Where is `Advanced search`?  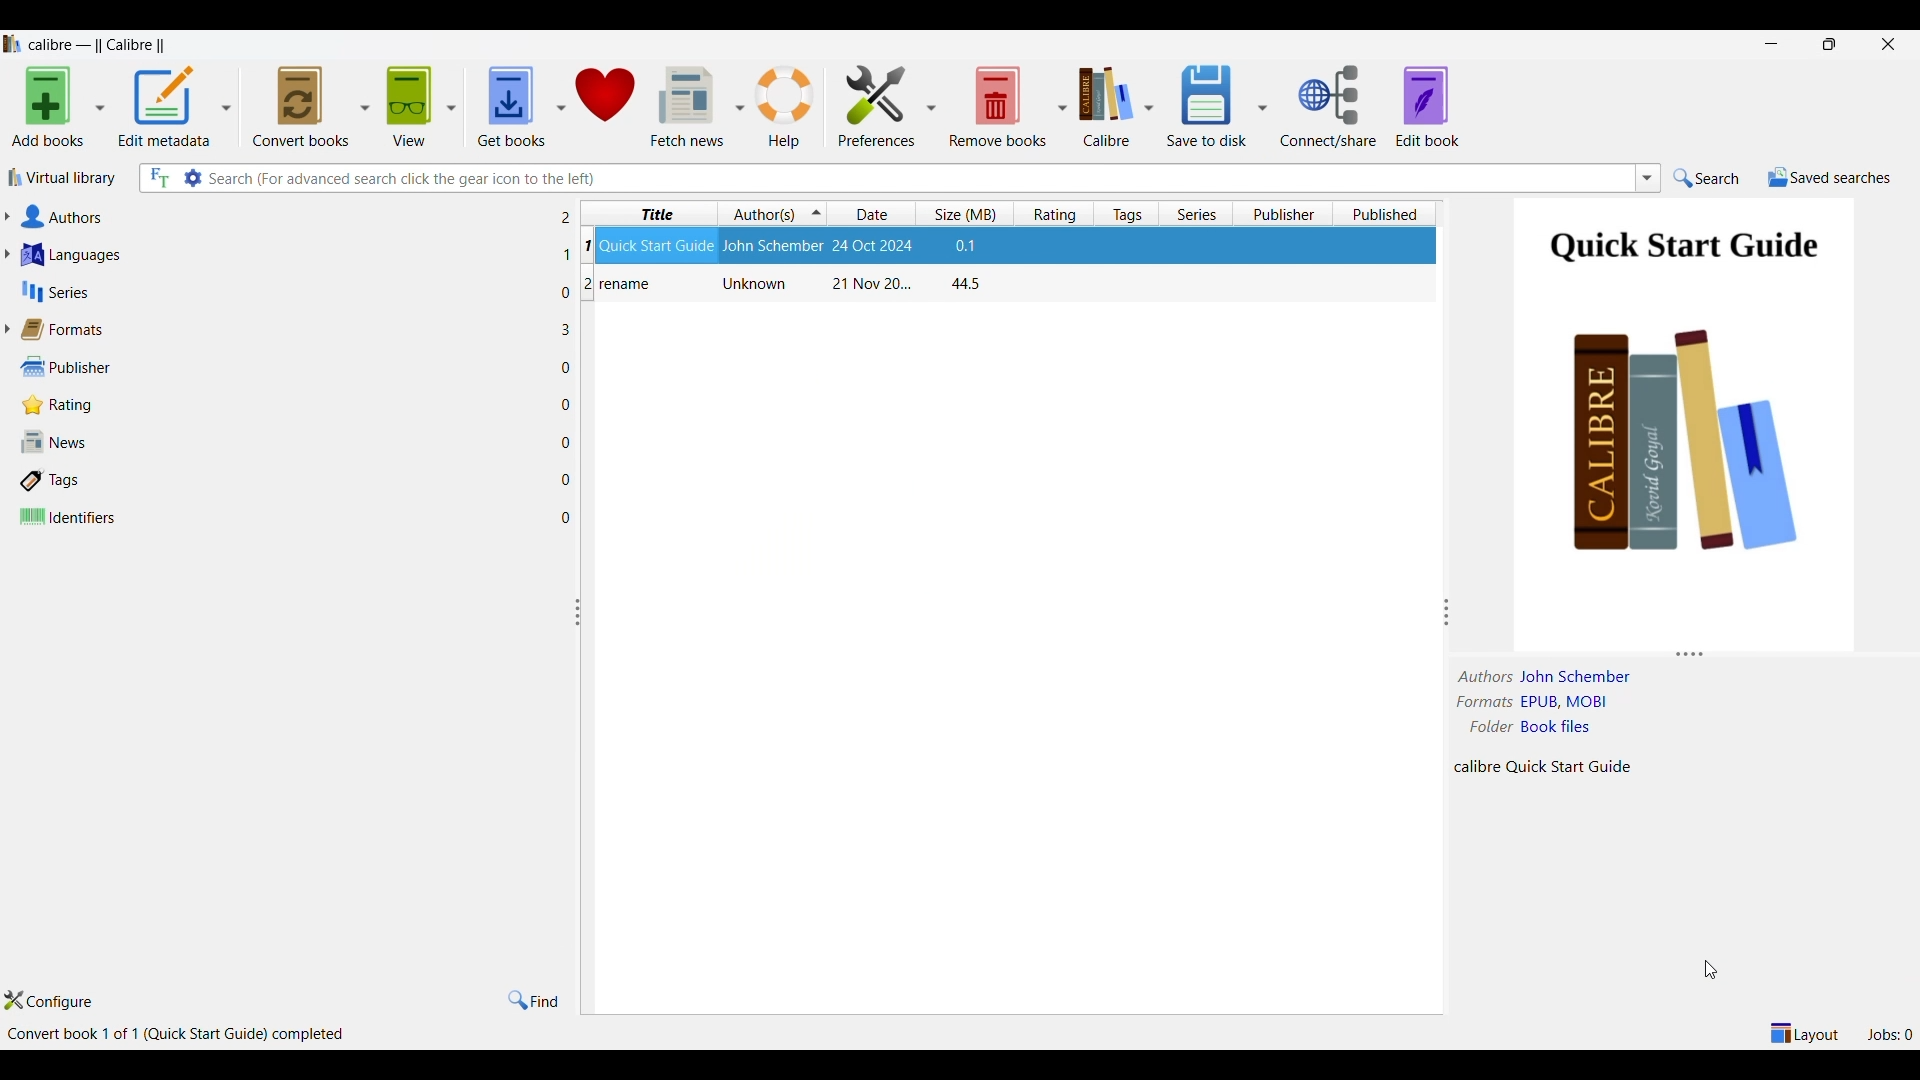
Advanced search is located at coordinates (191, 177).